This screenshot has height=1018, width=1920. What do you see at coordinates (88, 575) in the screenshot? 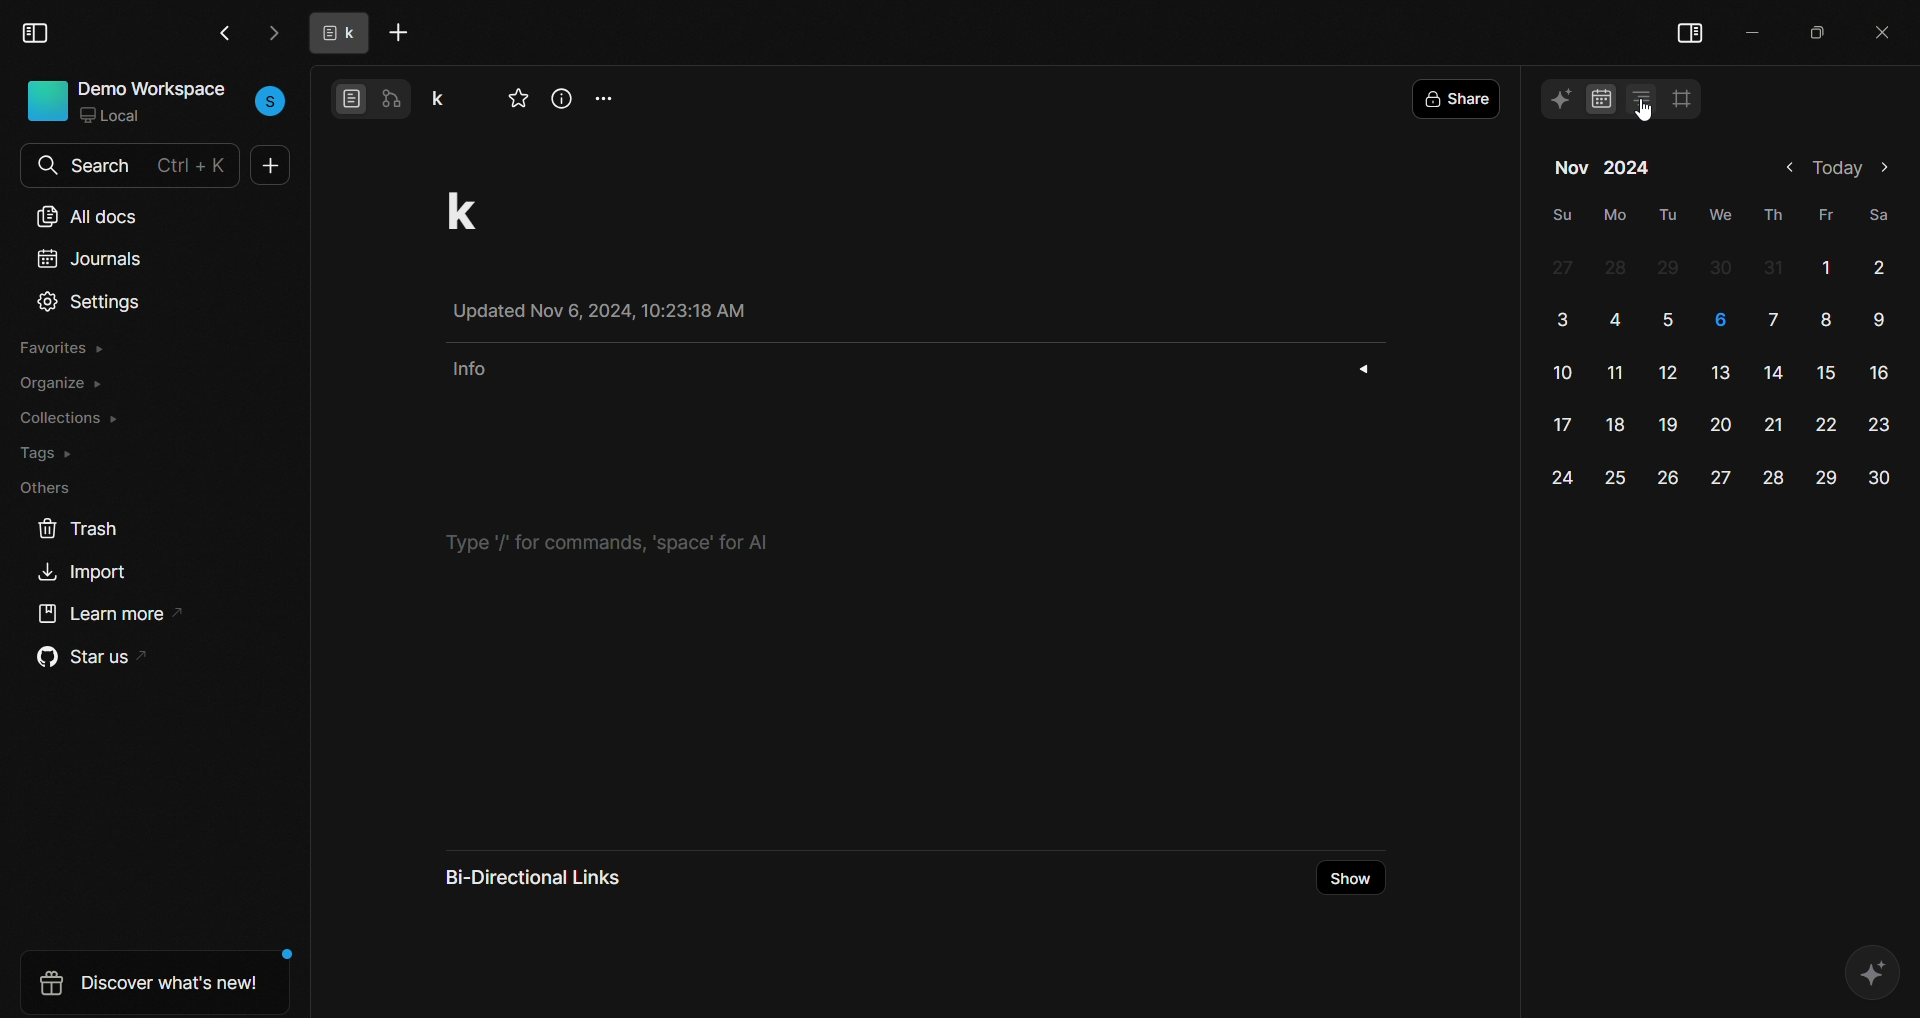
I see `import` at bounding box center [88, 575].